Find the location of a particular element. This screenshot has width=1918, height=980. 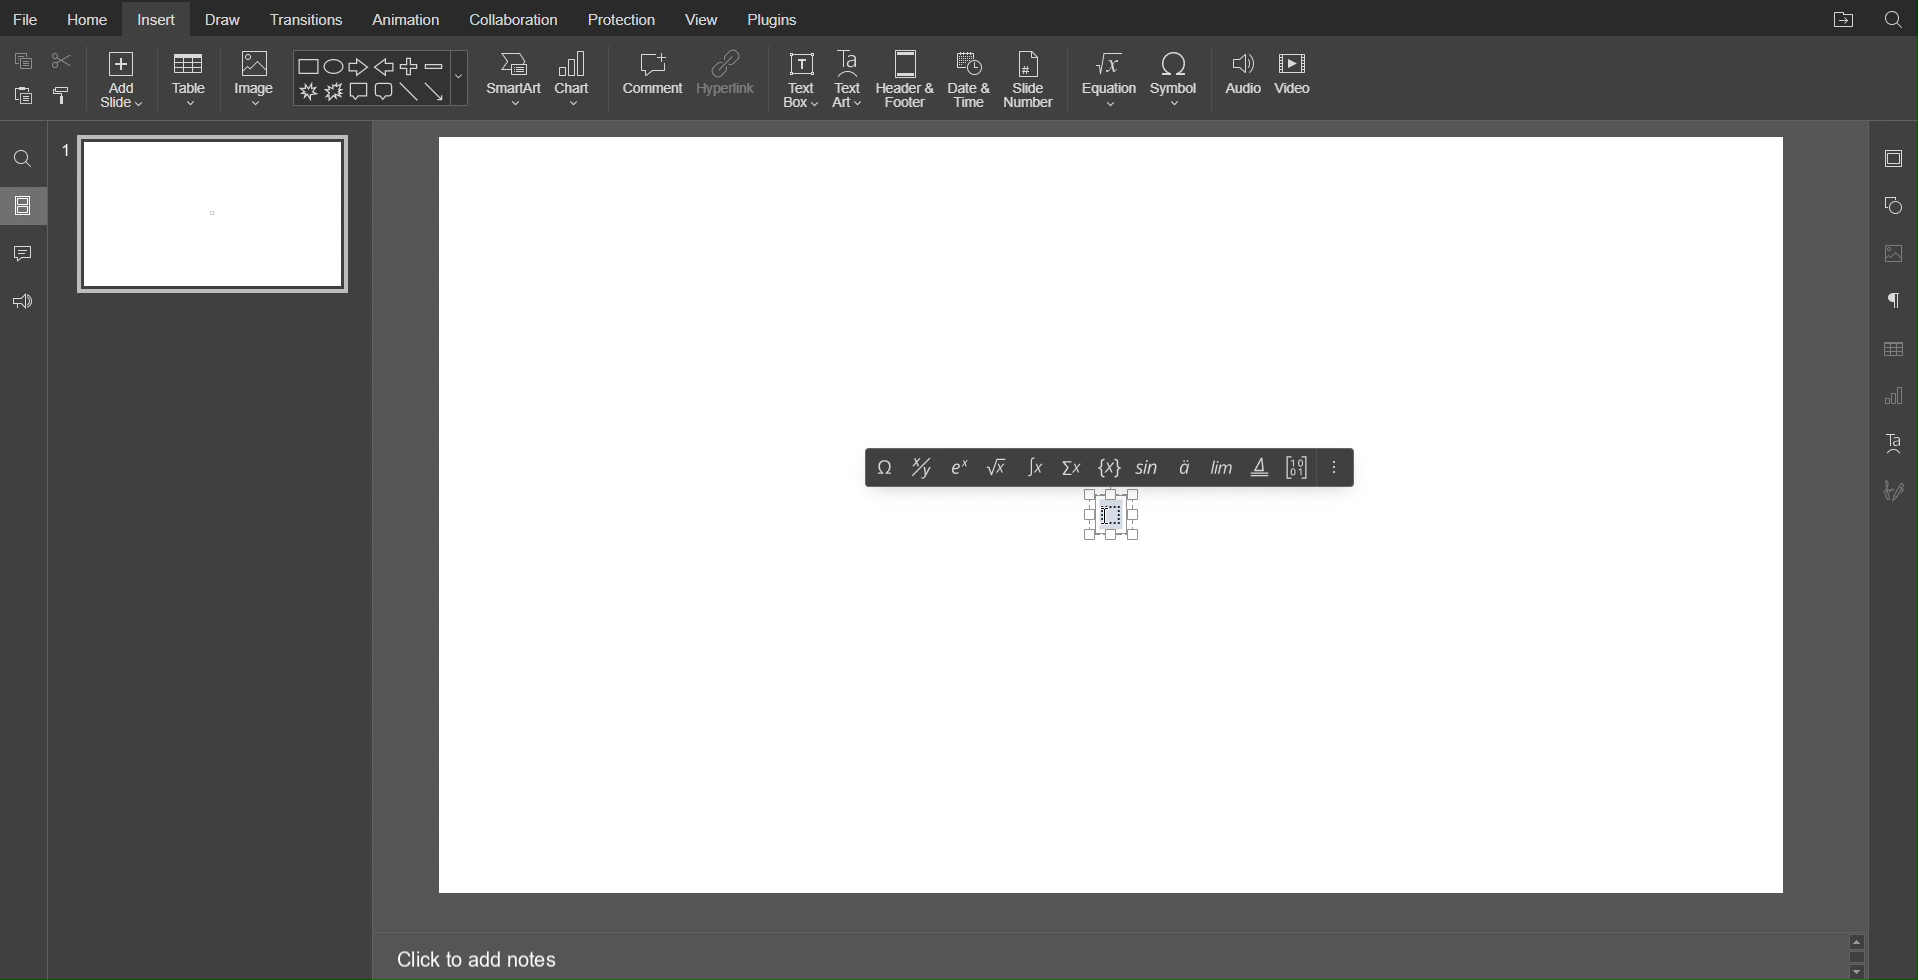

Comment is located at coordinates (28, 253).